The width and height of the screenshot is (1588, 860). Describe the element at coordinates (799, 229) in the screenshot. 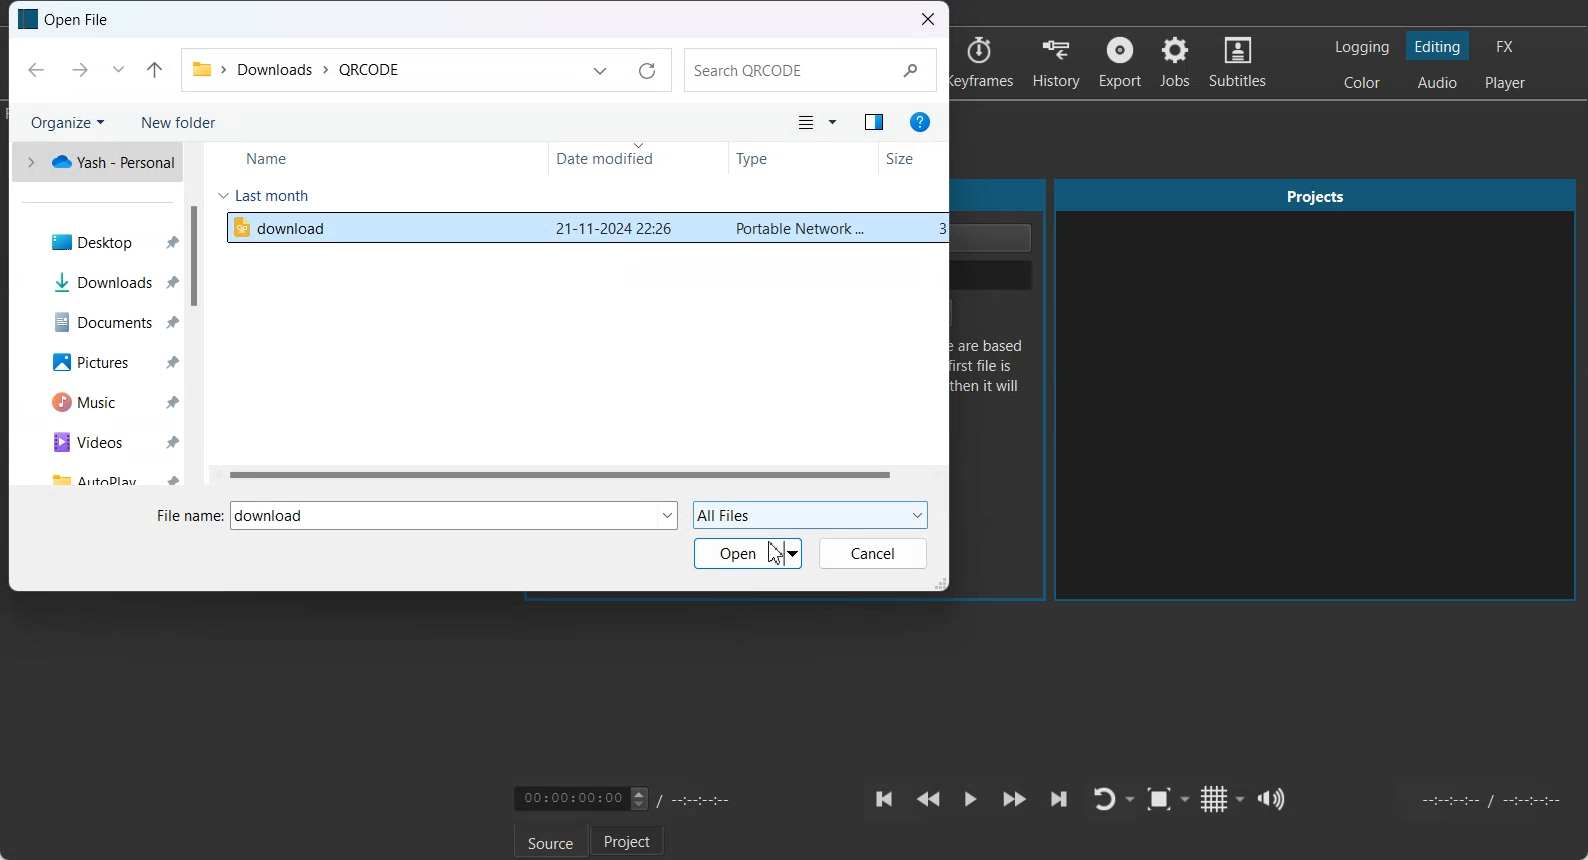

I see `type` at that location.